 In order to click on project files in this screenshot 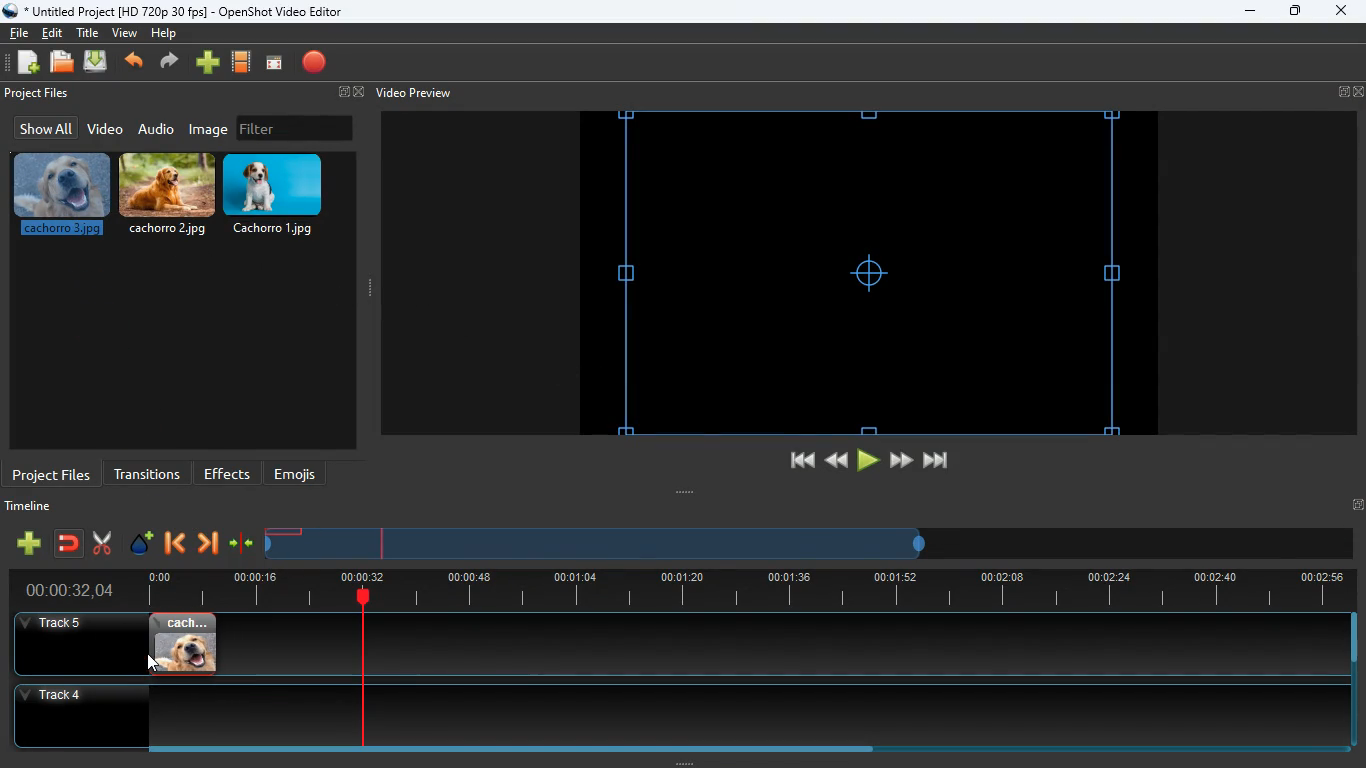, I will do `click(39, 94)`.